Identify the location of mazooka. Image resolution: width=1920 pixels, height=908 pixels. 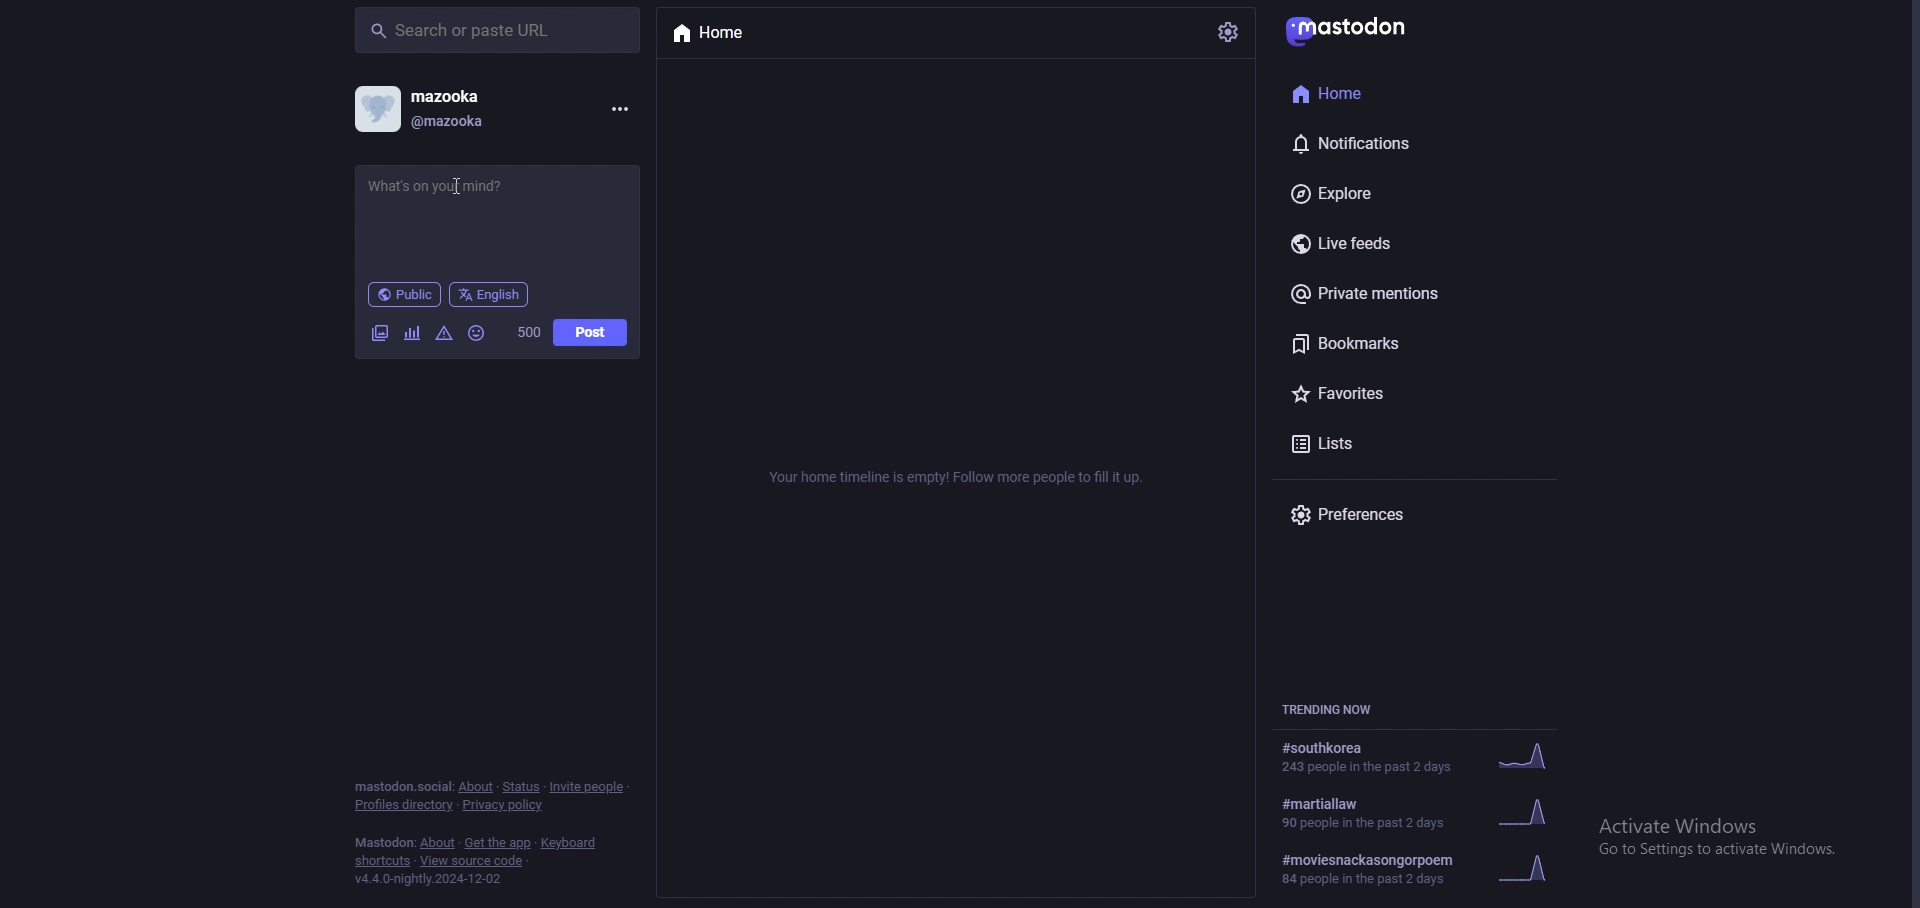
(475, 93).